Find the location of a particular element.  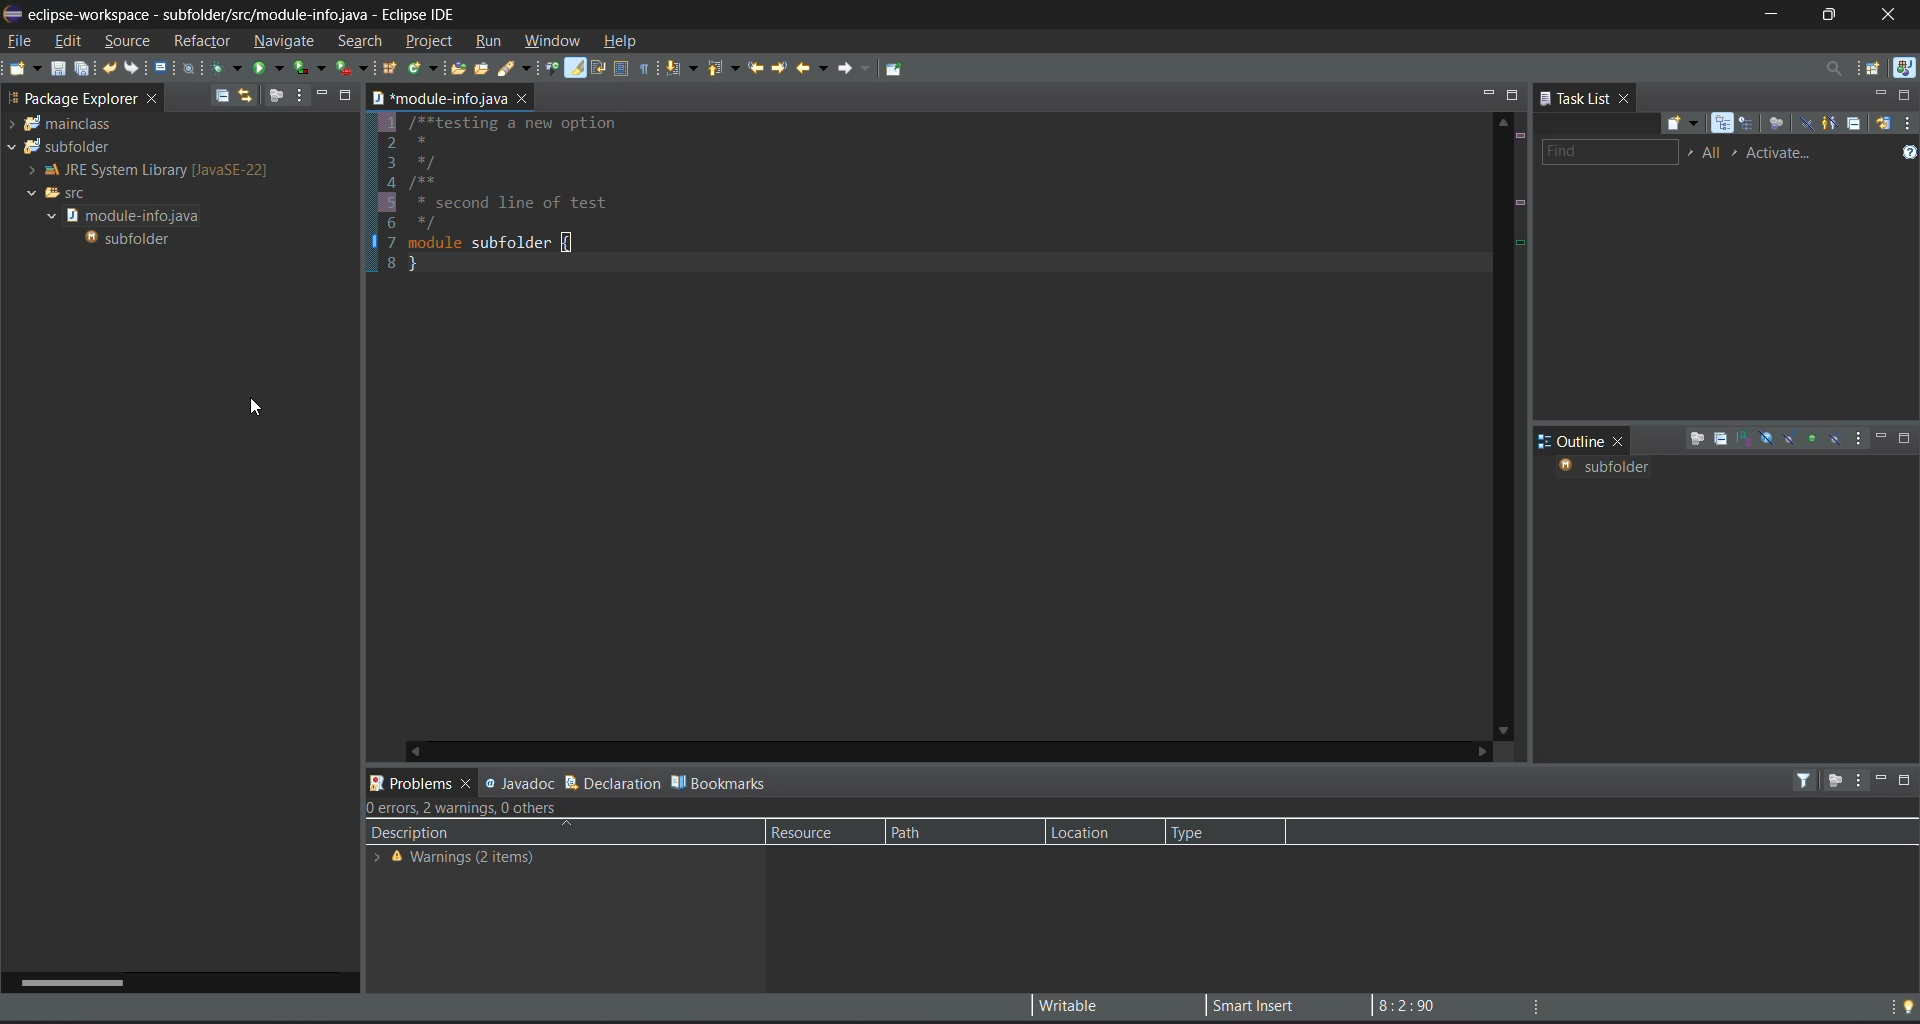

window is located at coordinates (557, 40).